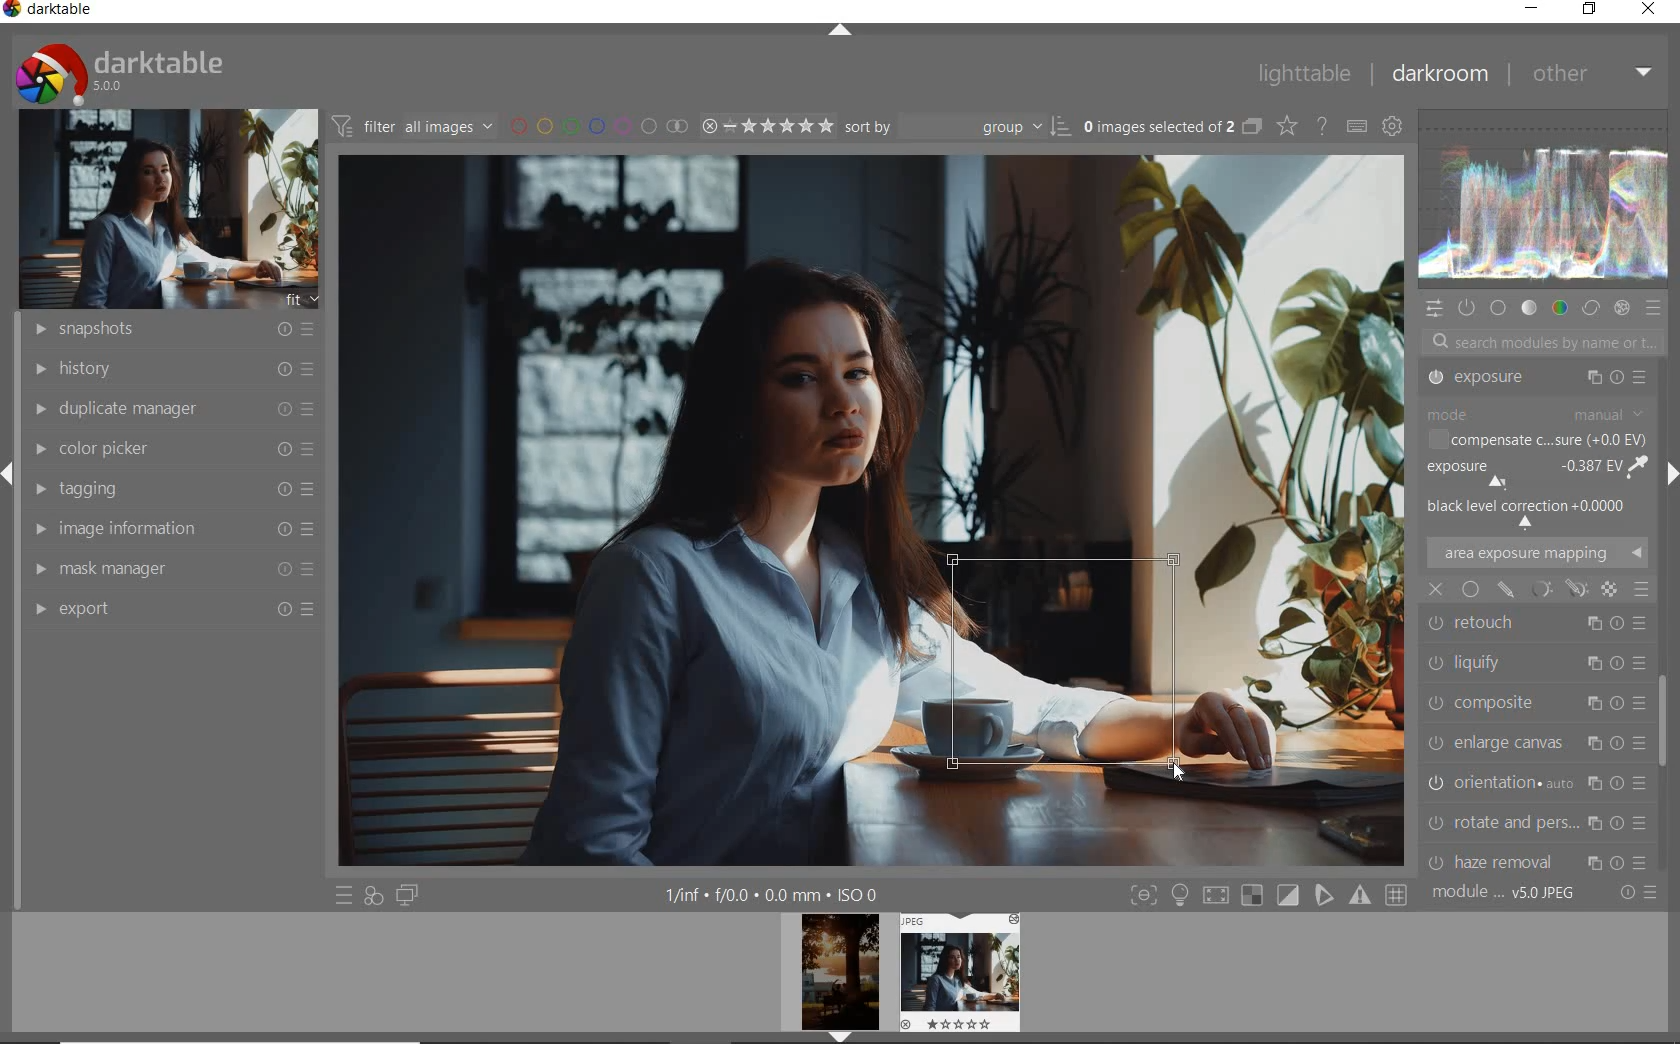  I want to click on IMAGE PREVIEW, so click(839, 979).